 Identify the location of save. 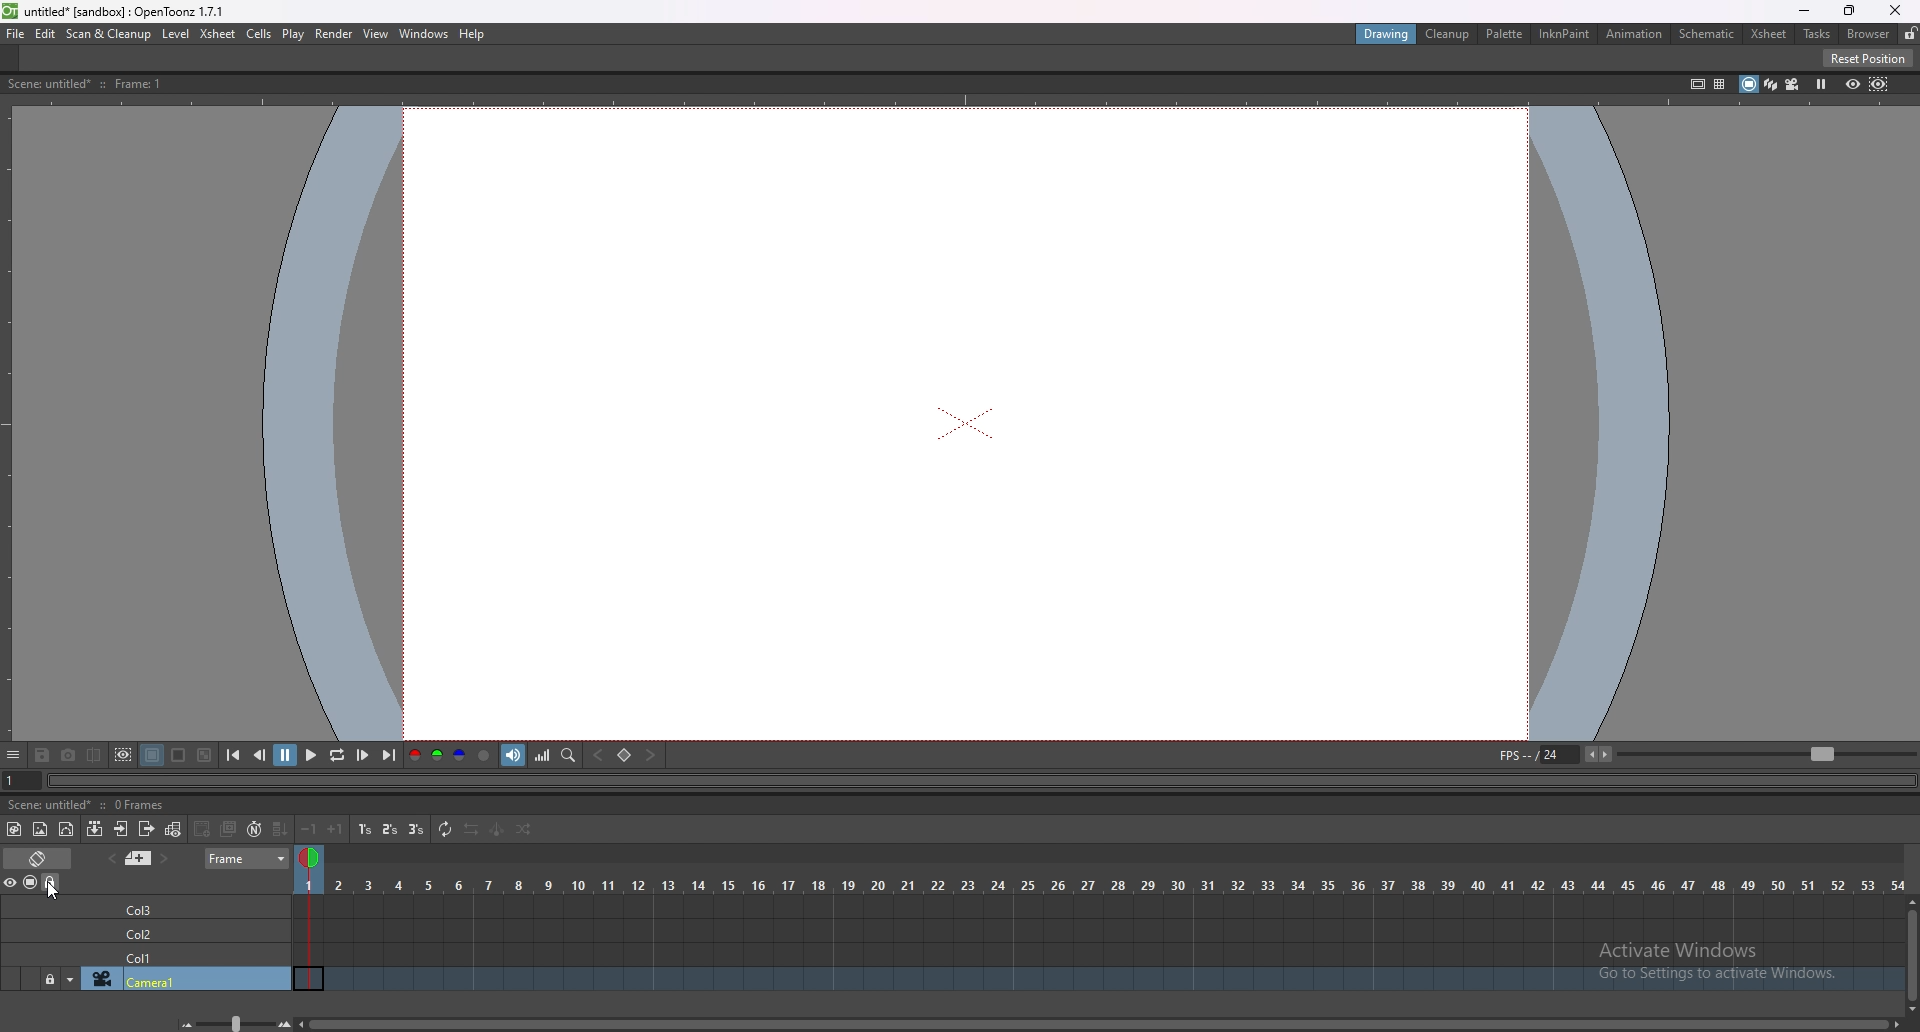
(44, 754).